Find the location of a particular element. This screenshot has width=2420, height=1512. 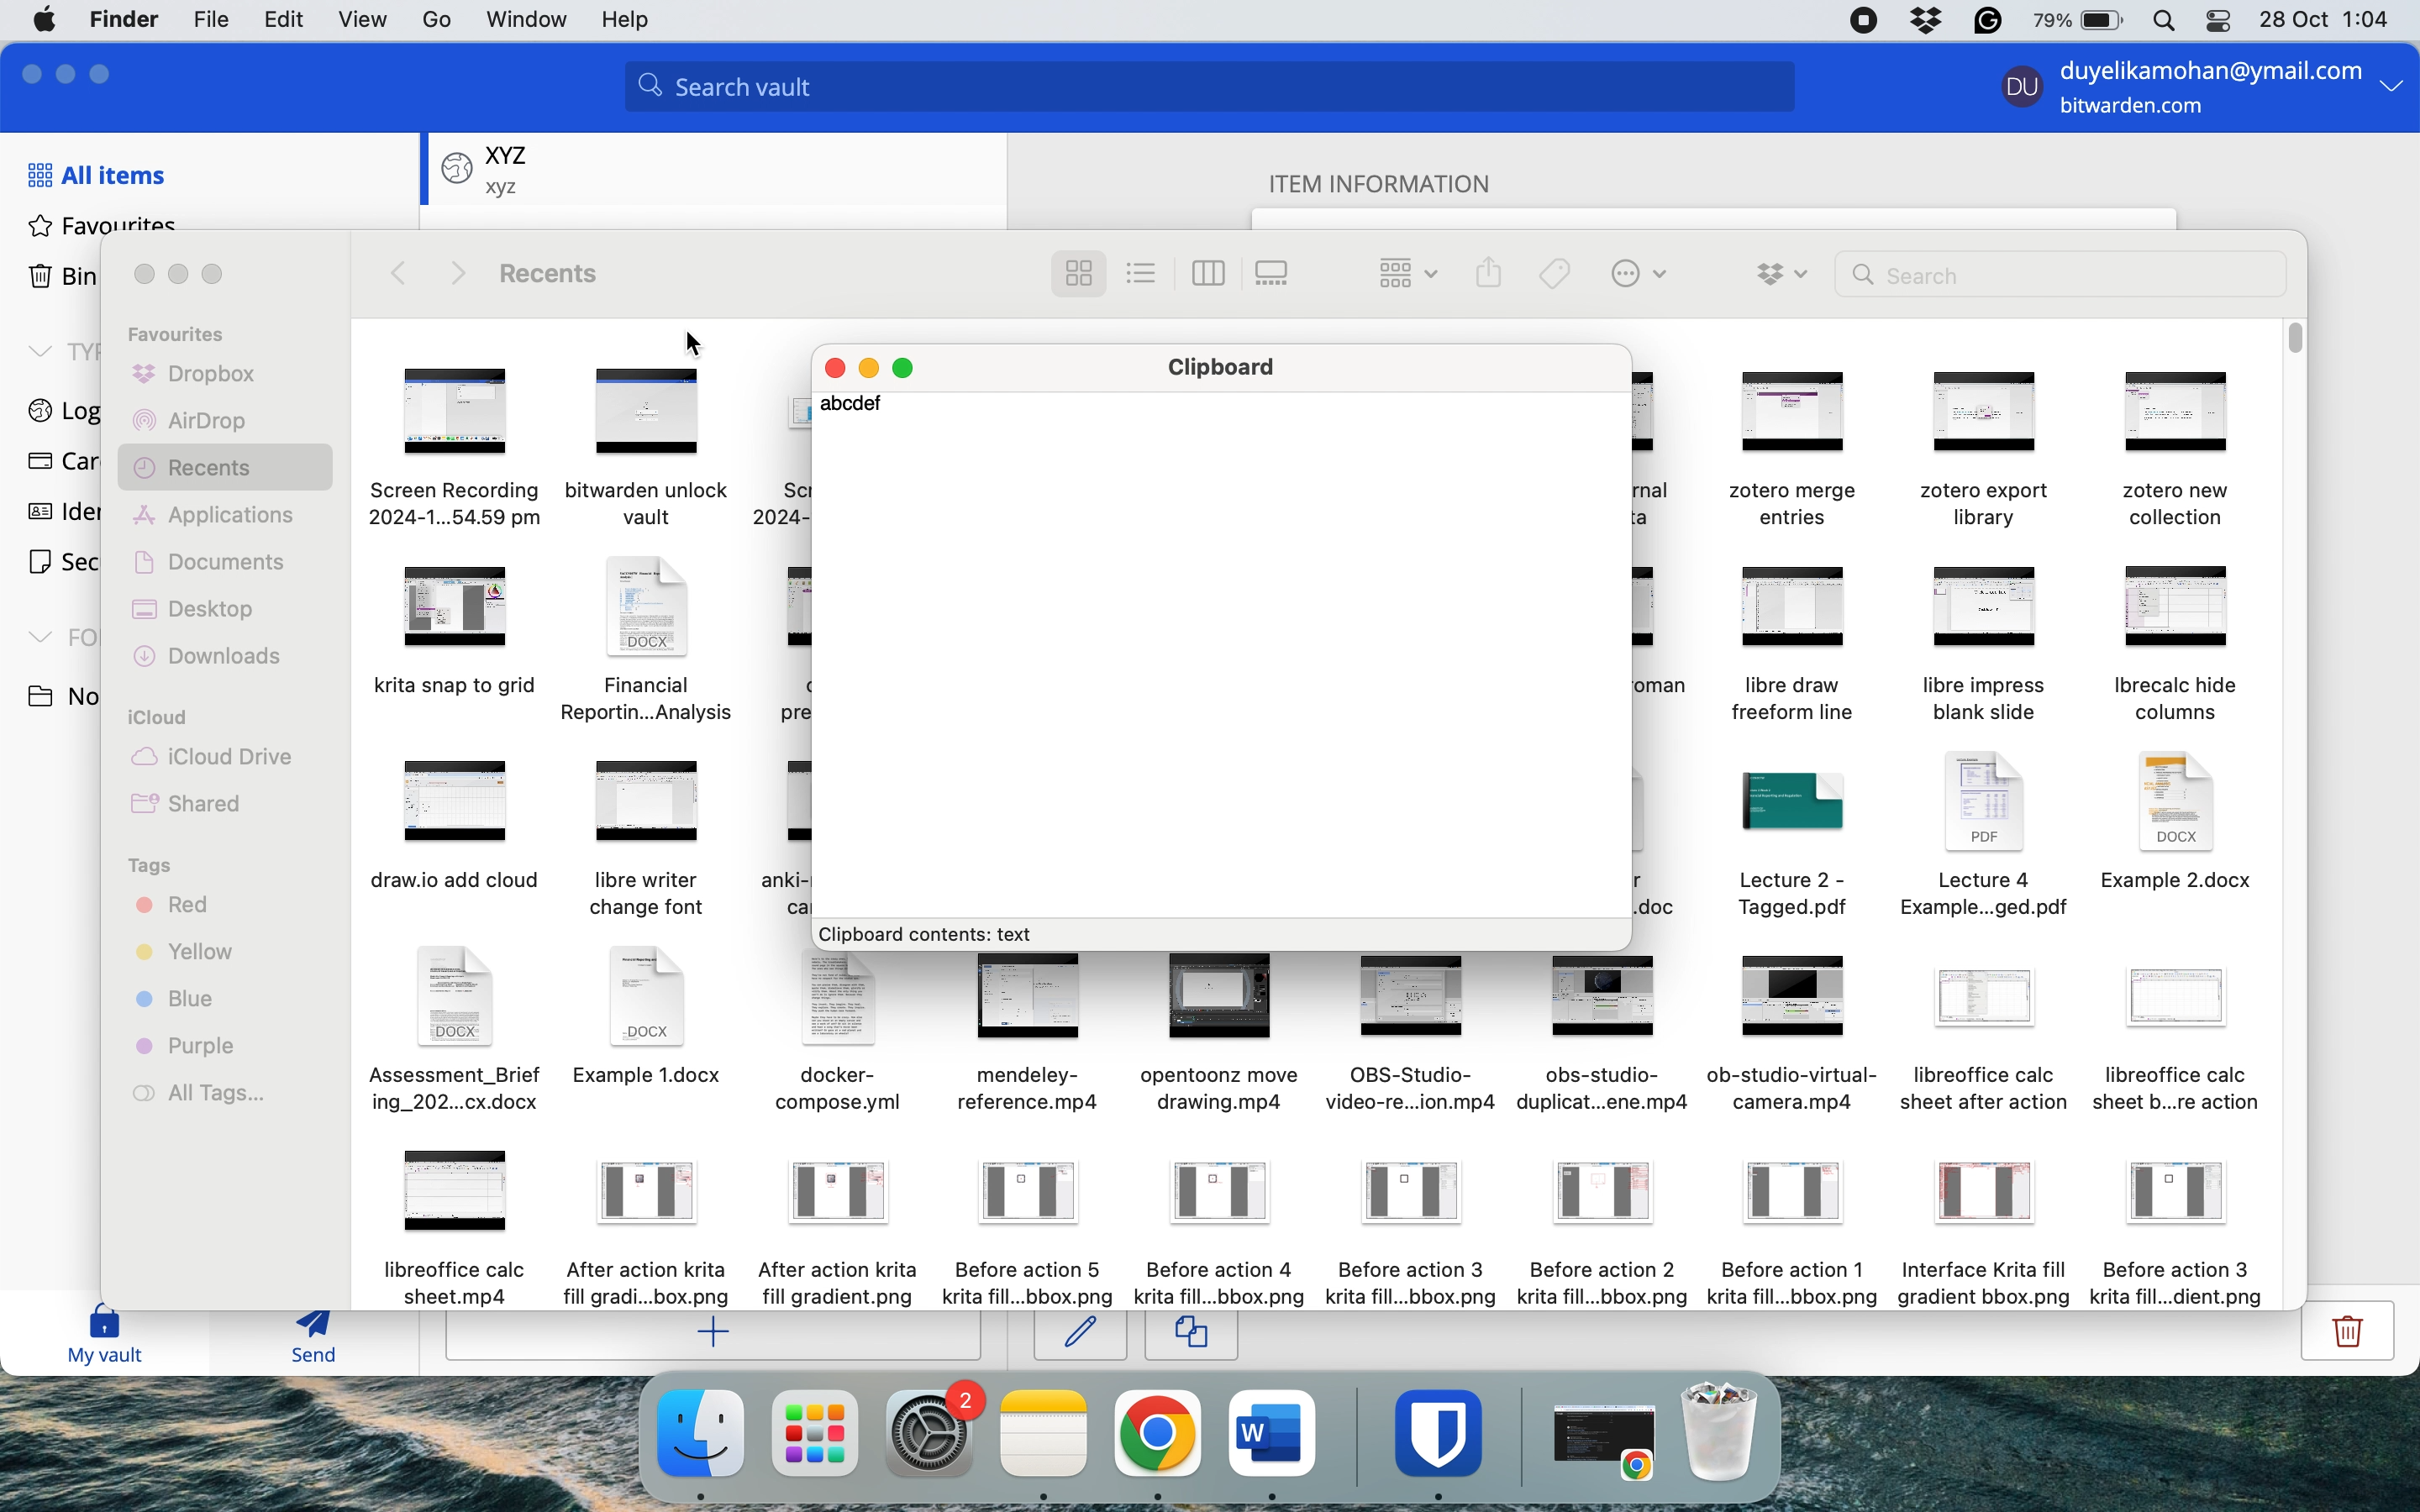

show items as icons is located at coordinates (1078, 274).